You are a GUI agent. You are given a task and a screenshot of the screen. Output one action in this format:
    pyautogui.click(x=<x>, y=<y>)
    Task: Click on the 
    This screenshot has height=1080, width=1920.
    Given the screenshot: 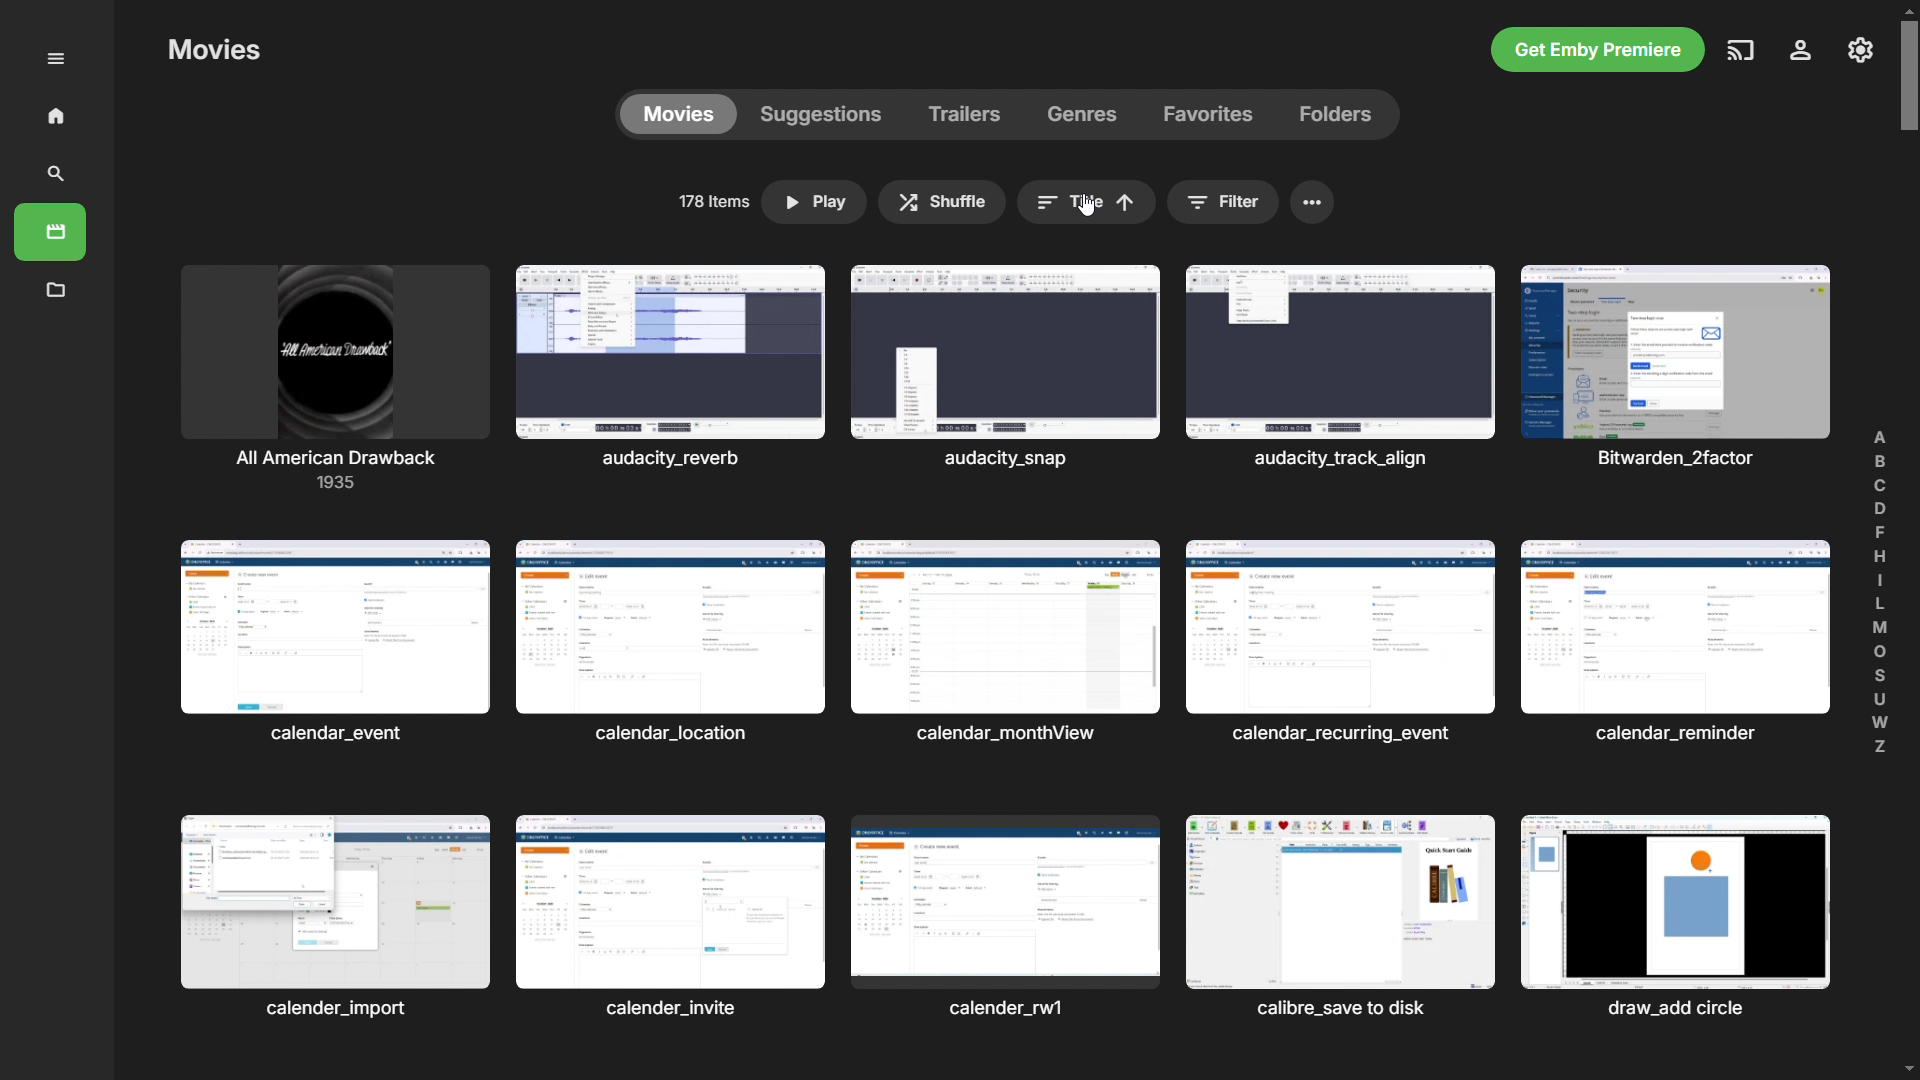 What is the action you would take?
    pyautogui.click(x=1680, y=916)
    